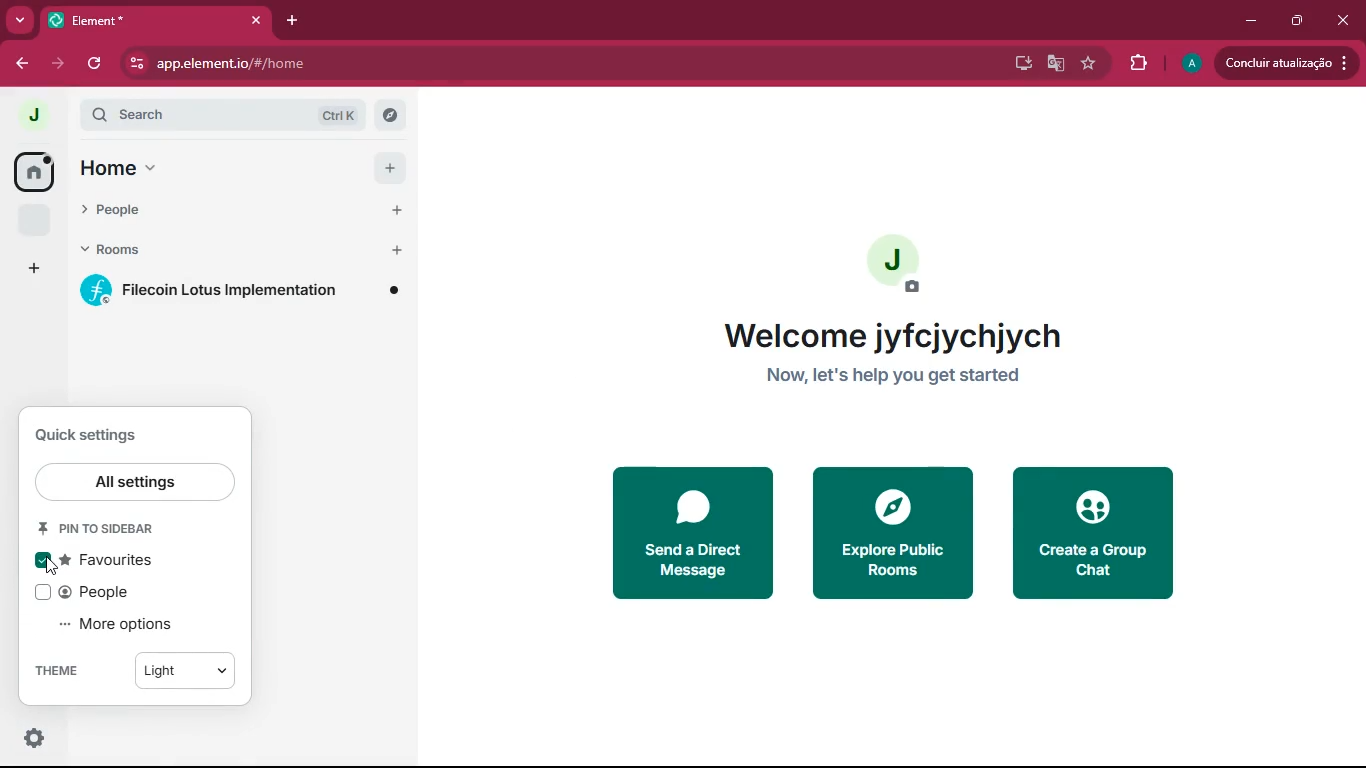 The height and width of the screenshot is (768, 1366). I want to click on add tab, so click(293, 22).